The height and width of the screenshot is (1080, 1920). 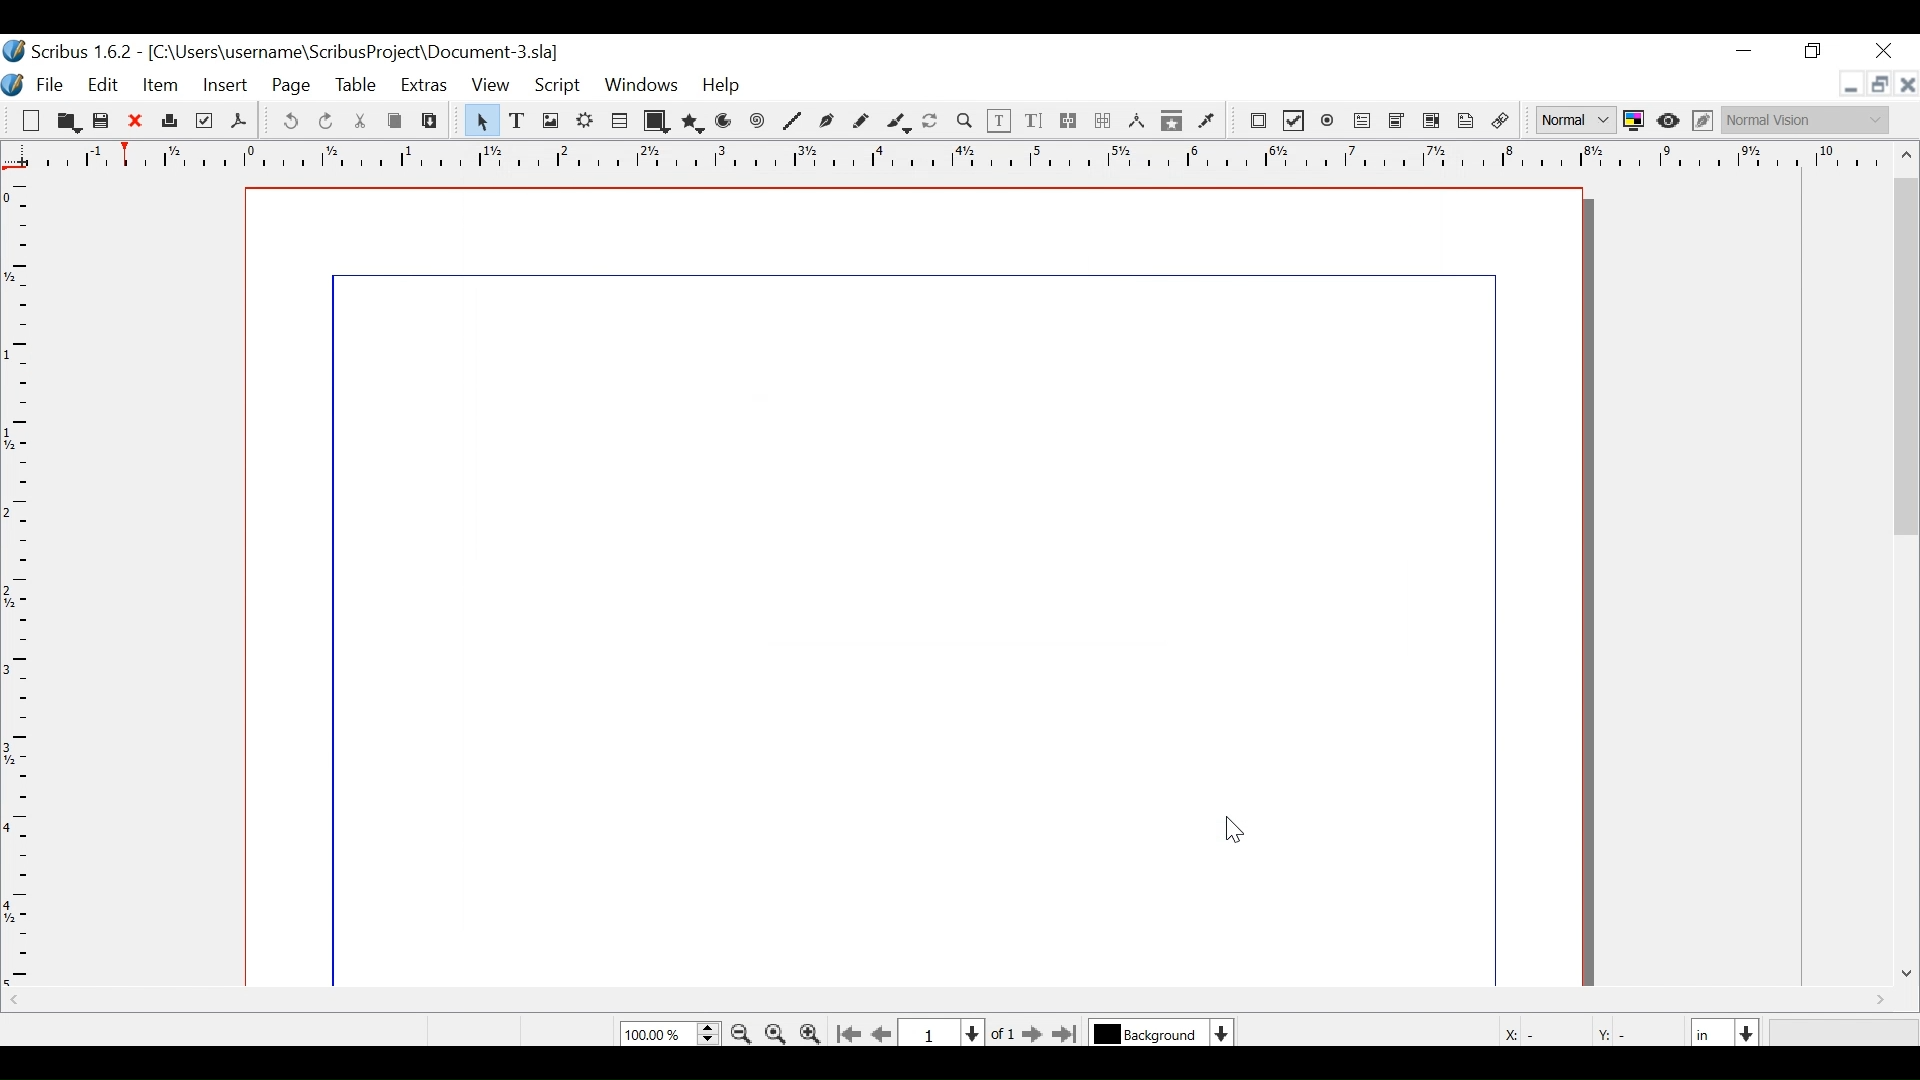 I want to click on Close, so click(x=1907, y=84).